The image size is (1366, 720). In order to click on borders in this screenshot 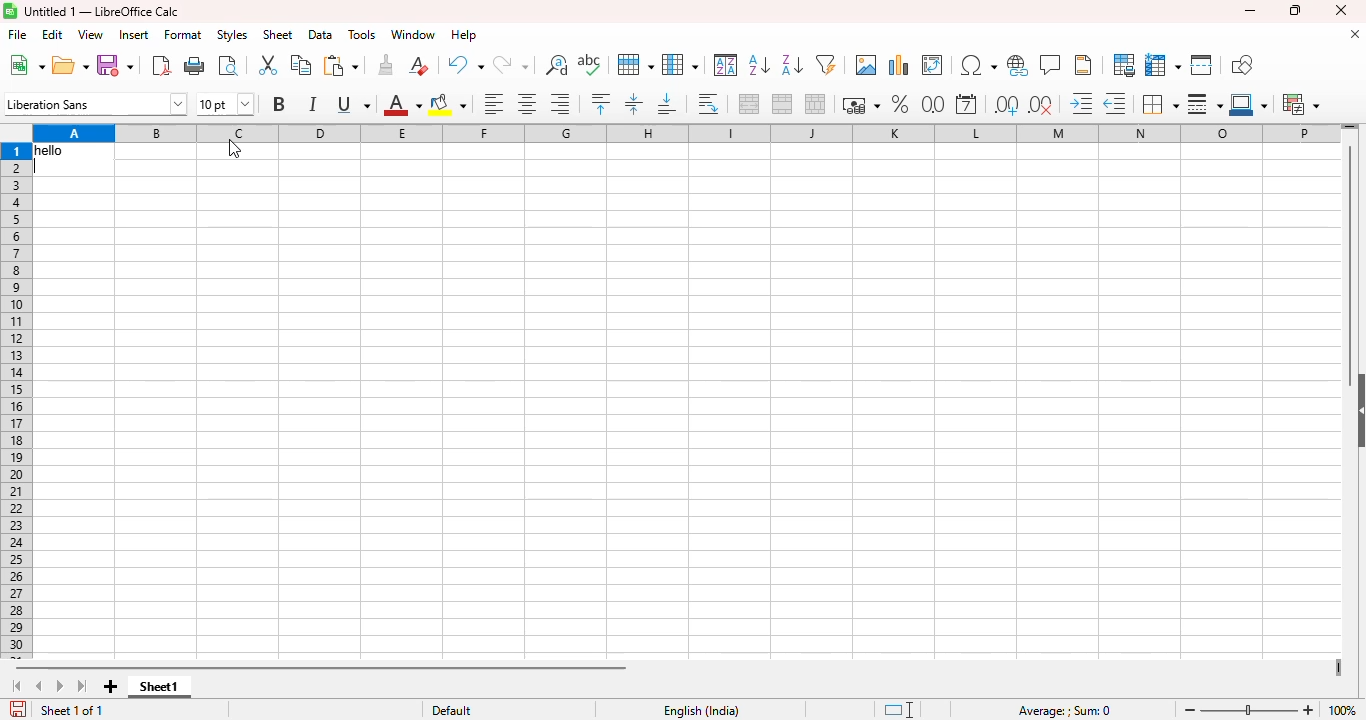, I will do `click(1159, 104)`.